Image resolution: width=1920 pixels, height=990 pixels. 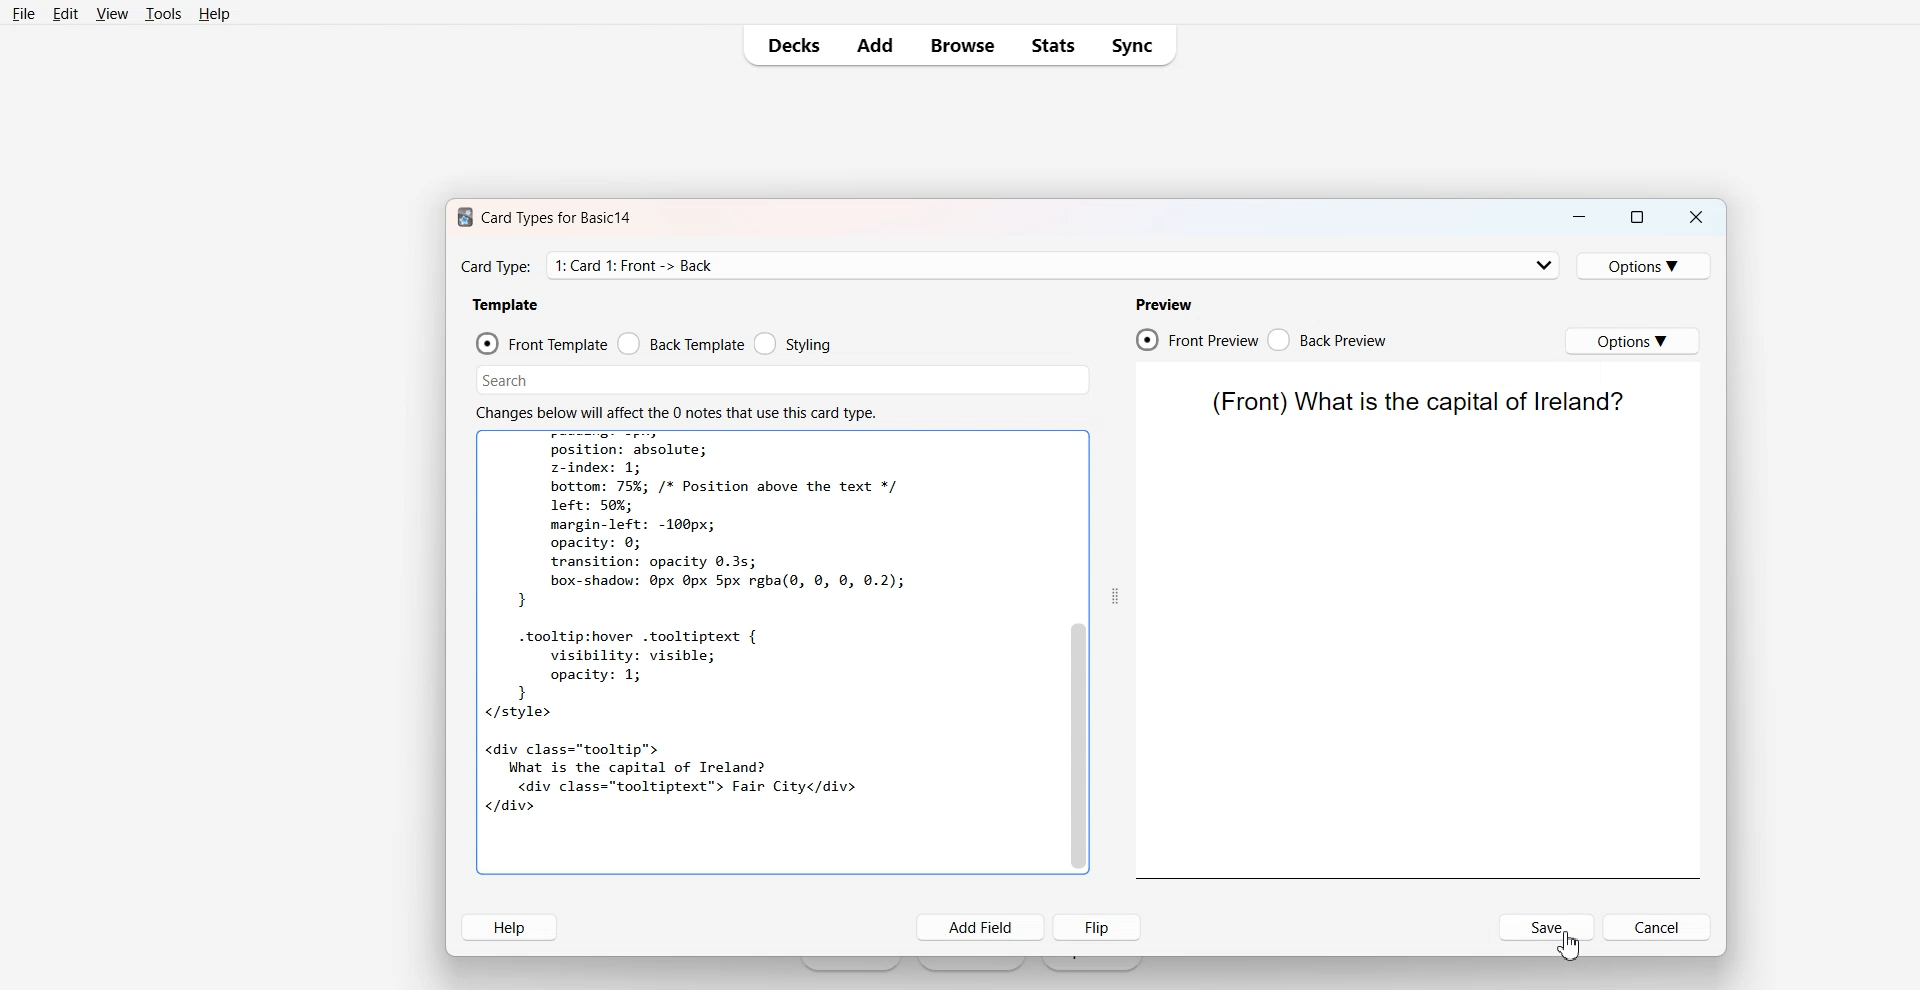 I want to click on File, so click(x=25, y=14).